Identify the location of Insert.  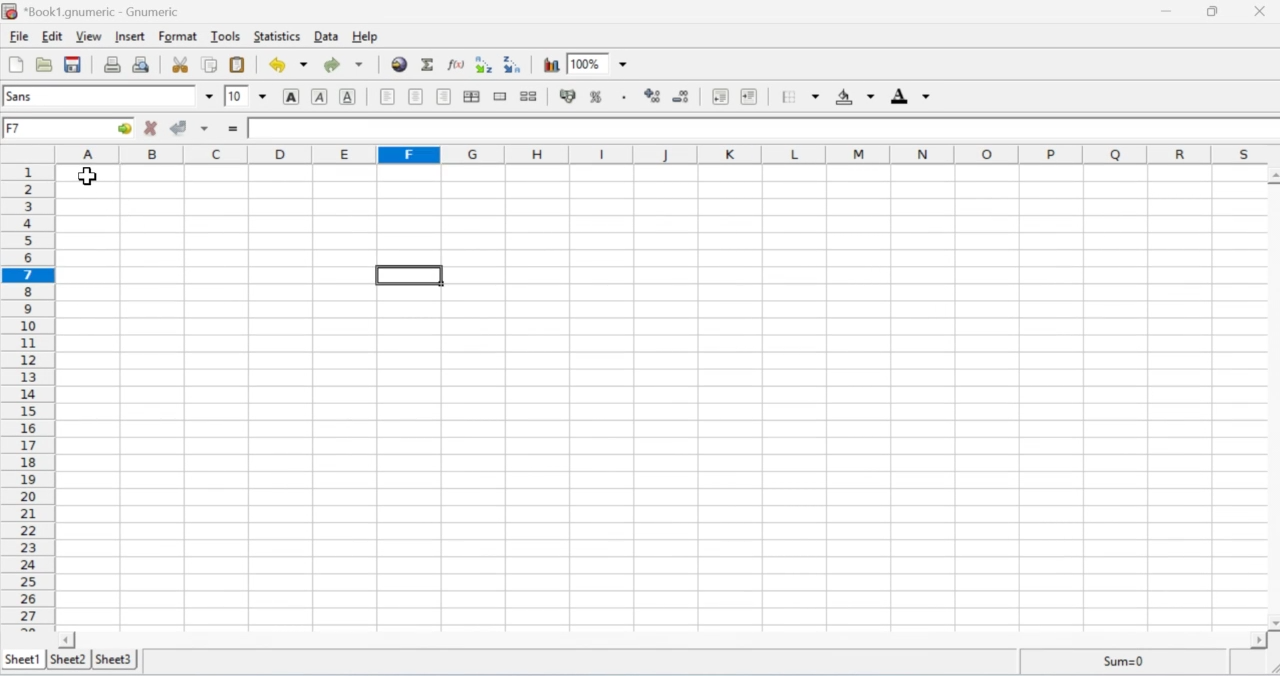
(131, 38).